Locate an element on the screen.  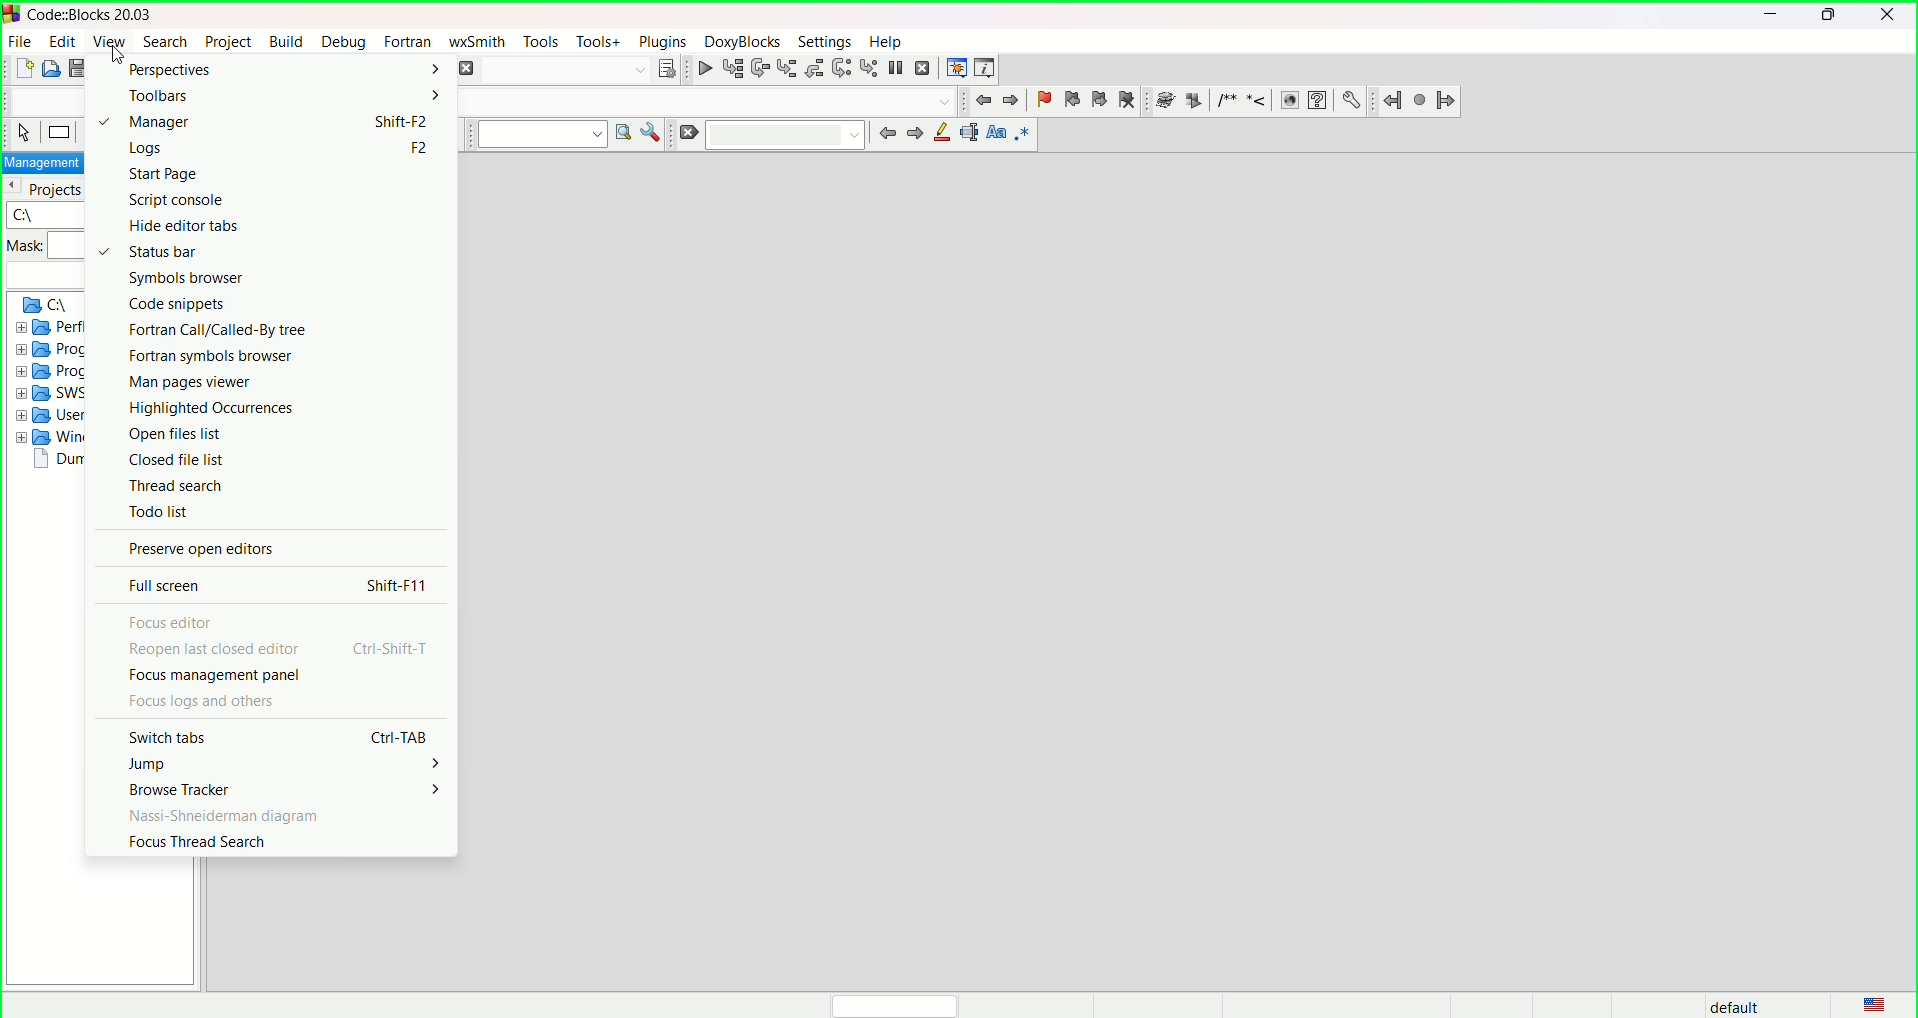
Insert comment block is located at coordinates (1224, 101).